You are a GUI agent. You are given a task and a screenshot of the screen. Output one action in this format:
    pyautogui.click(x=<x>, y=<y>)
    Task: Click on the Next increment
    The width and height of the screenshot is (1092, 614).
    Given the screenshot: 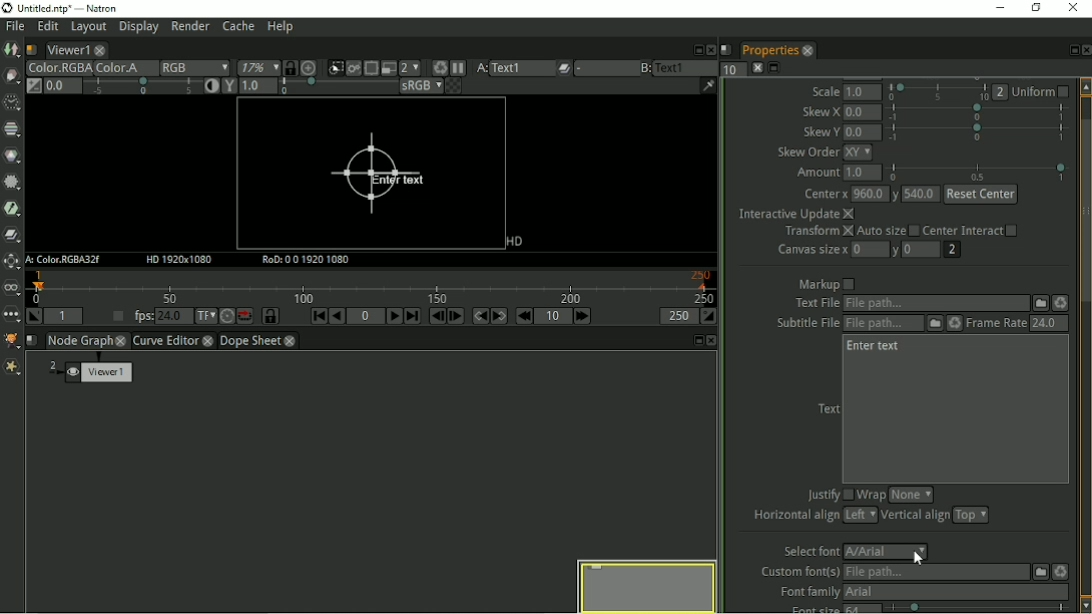 What is the action you would take?
    pyautogui.click(x=584, y=316)
    